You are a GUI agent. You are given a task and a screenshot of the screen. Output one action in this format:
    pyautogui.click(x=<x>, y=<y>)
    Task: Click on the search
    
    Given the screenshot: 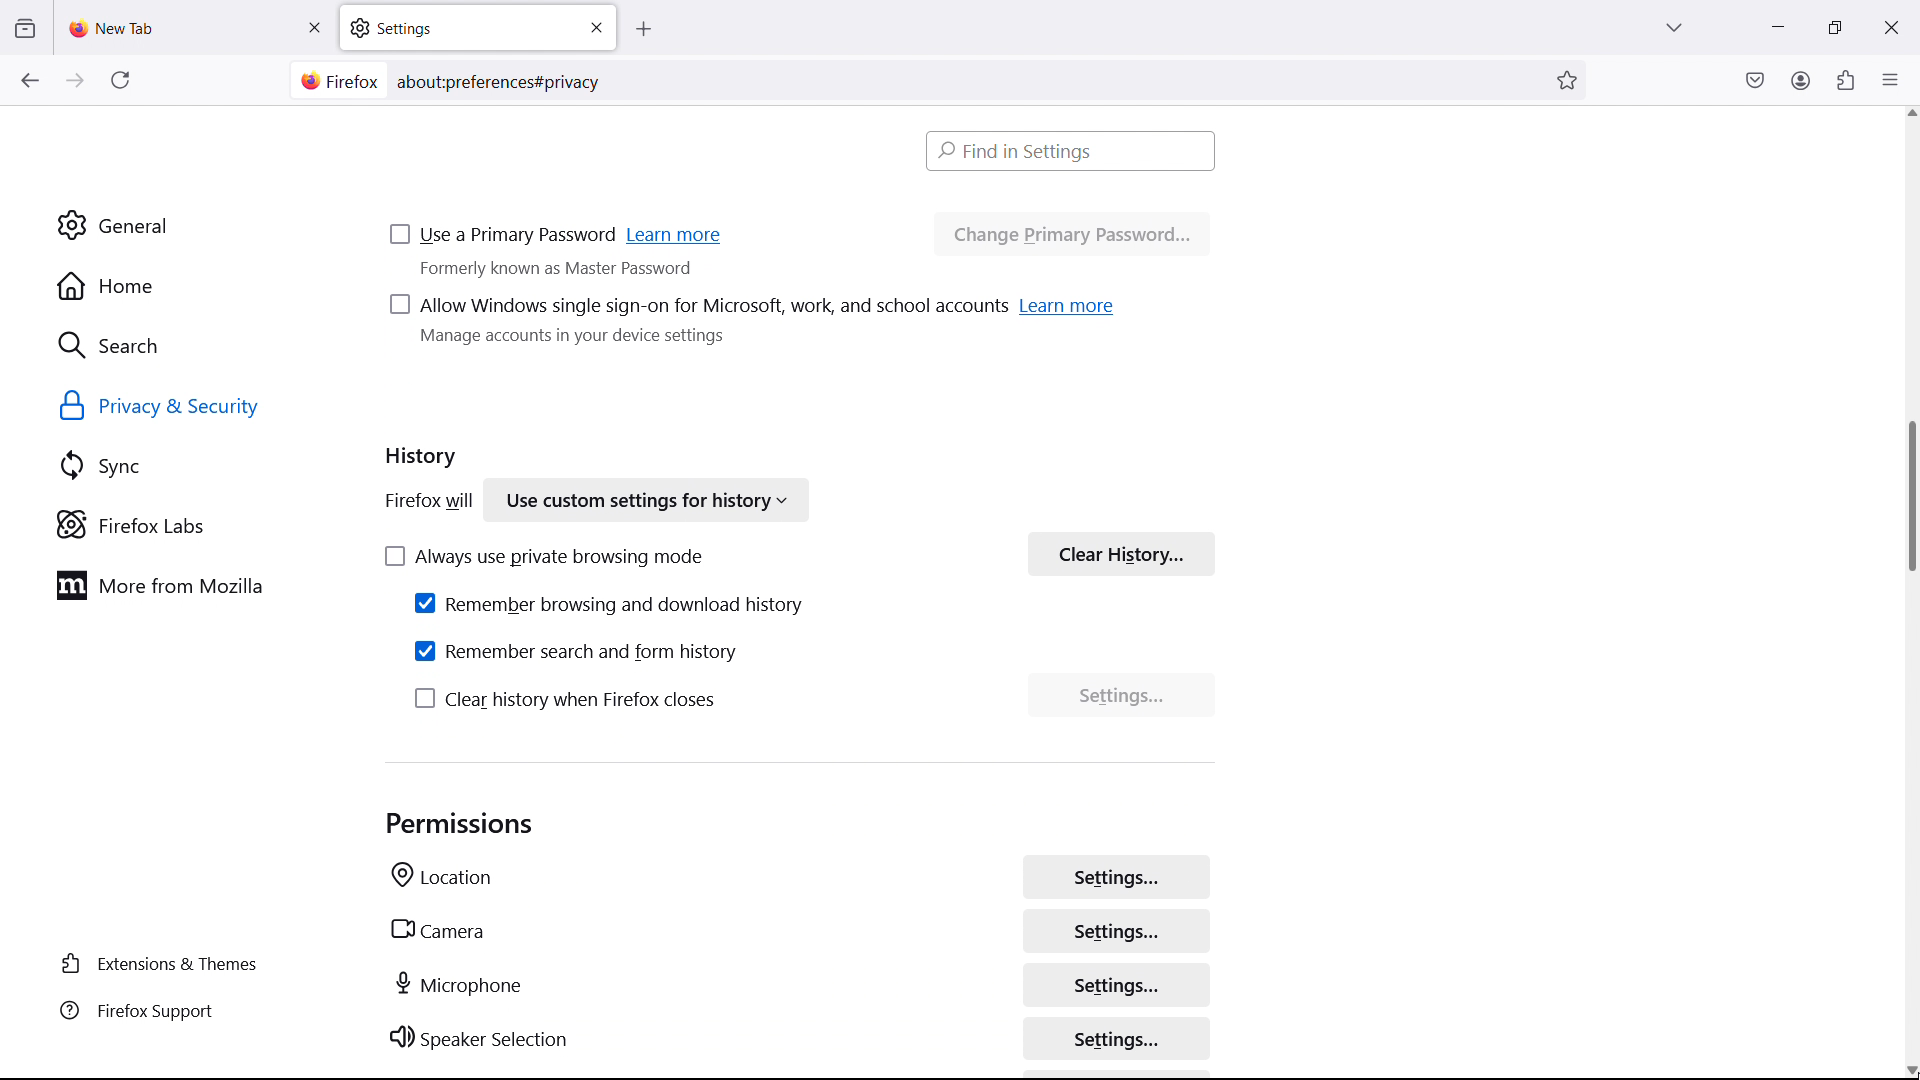 What is the action you would take?
    pyautogui.click(x=192, y=344)
    